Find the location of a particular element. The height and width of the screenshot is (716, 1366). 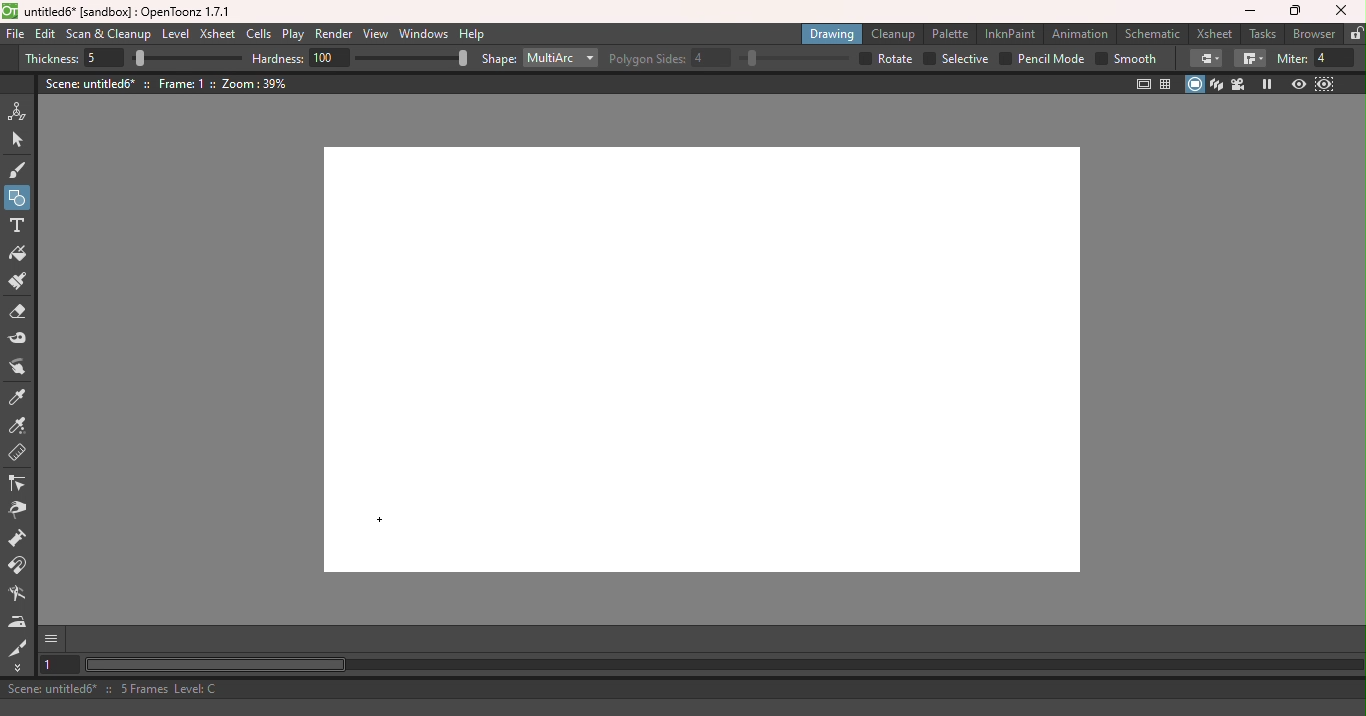

Camera view is located at coordinates (1238, 85).